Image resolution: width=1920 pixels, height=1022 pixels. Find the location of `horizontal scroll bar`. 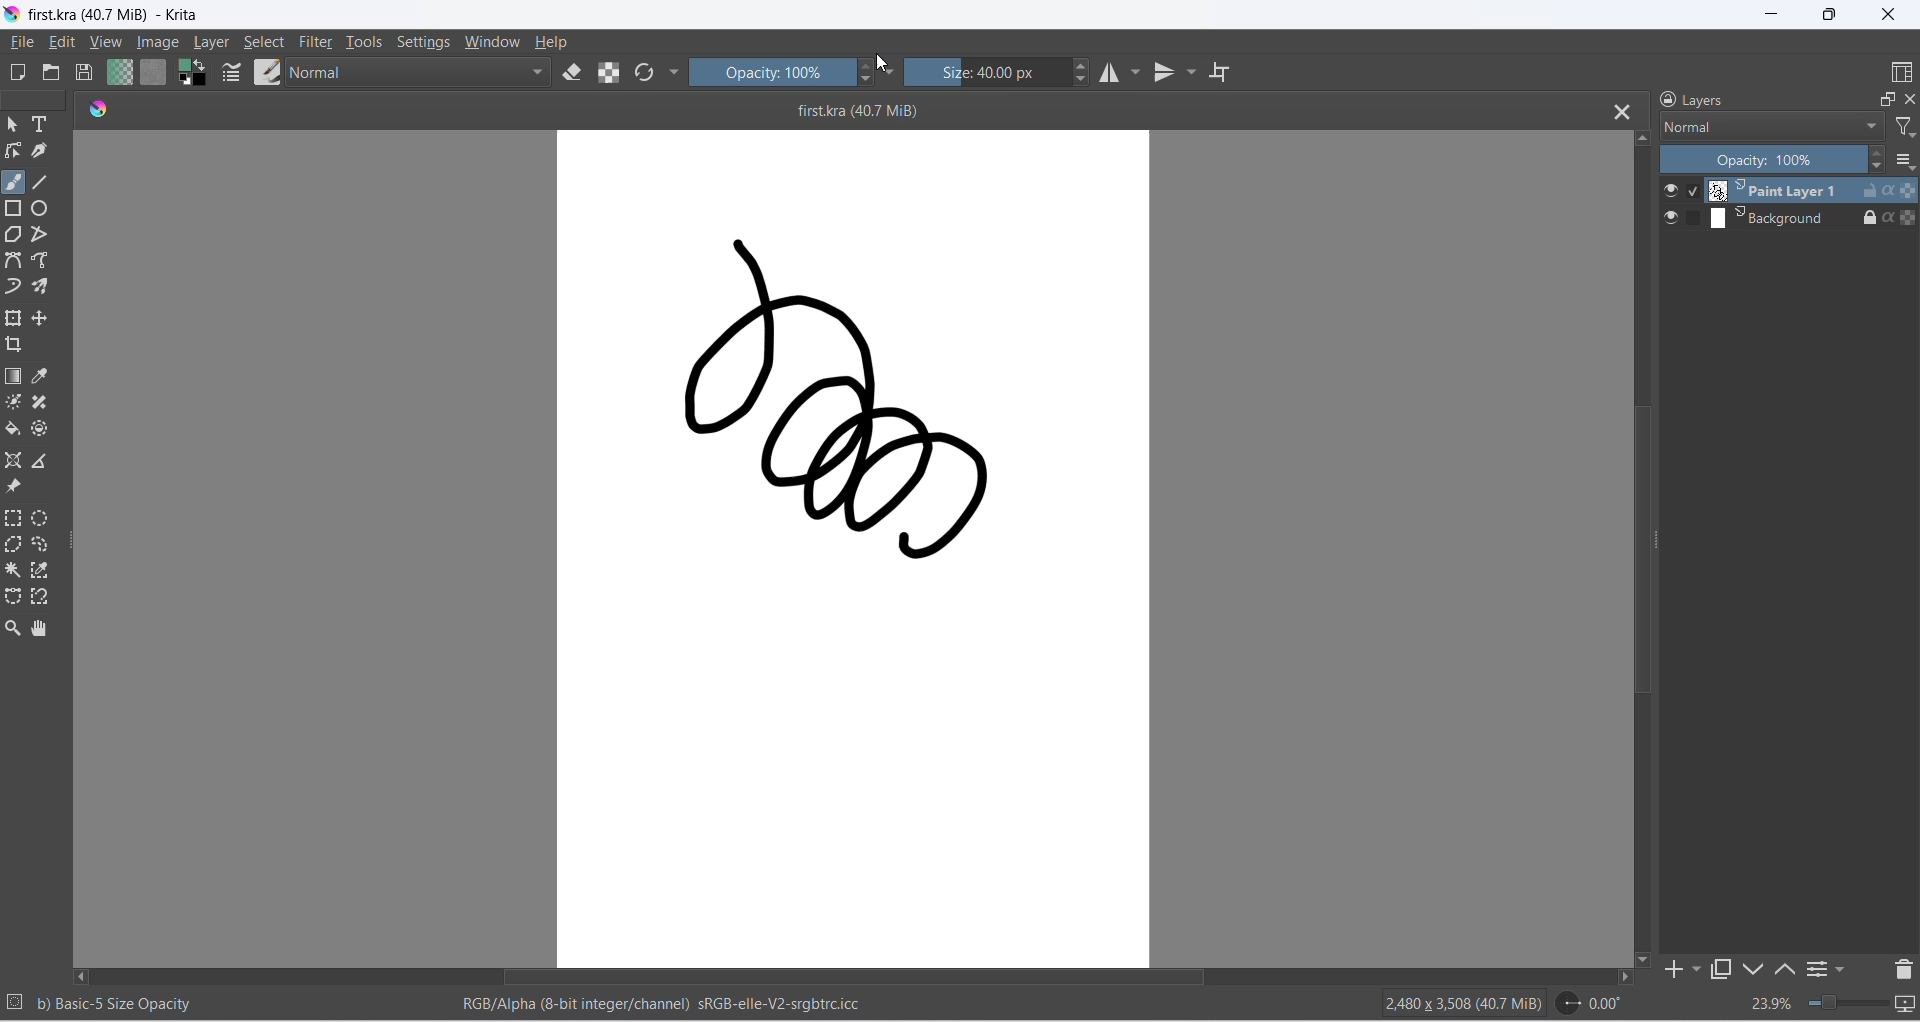

horizontal scroll bar is located at coordinates (831, 977).